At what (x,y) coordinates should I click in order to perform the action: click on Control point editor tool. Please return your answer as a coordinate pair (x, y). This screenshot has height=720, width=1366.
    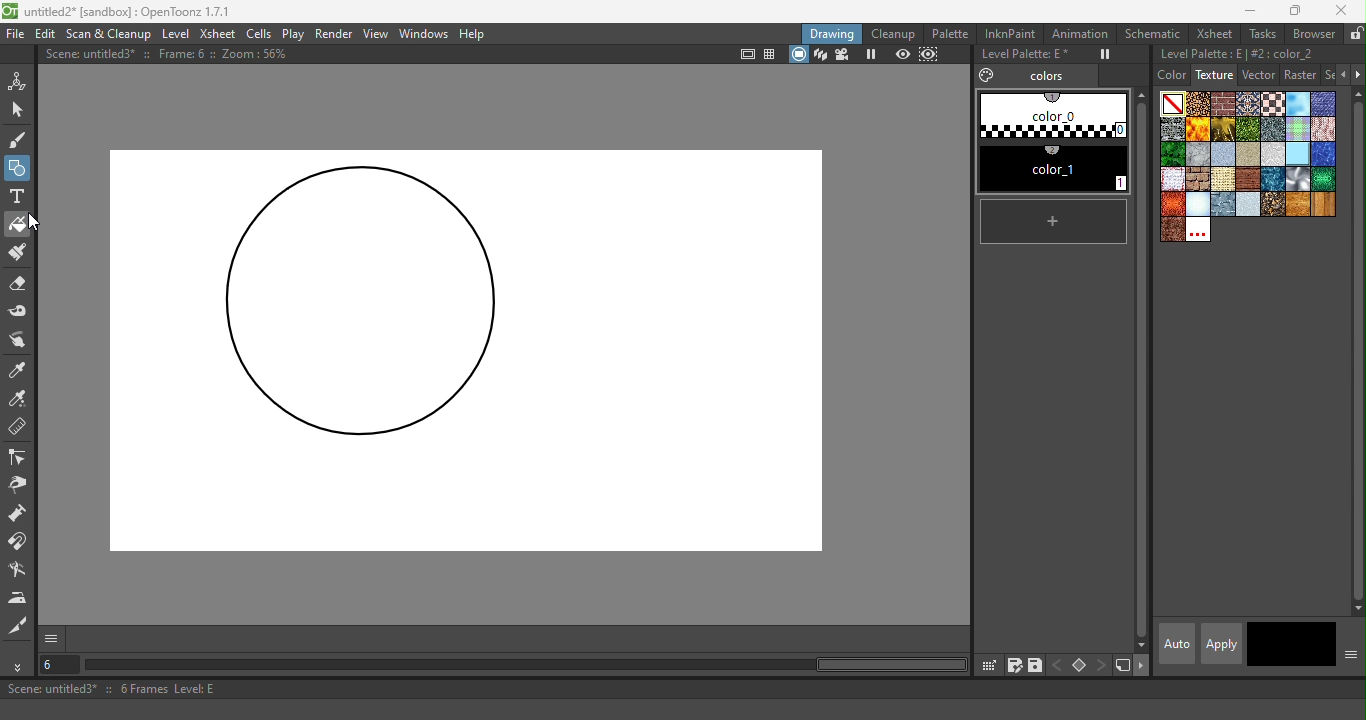
    Looking at the image, I should click on (18, 456).